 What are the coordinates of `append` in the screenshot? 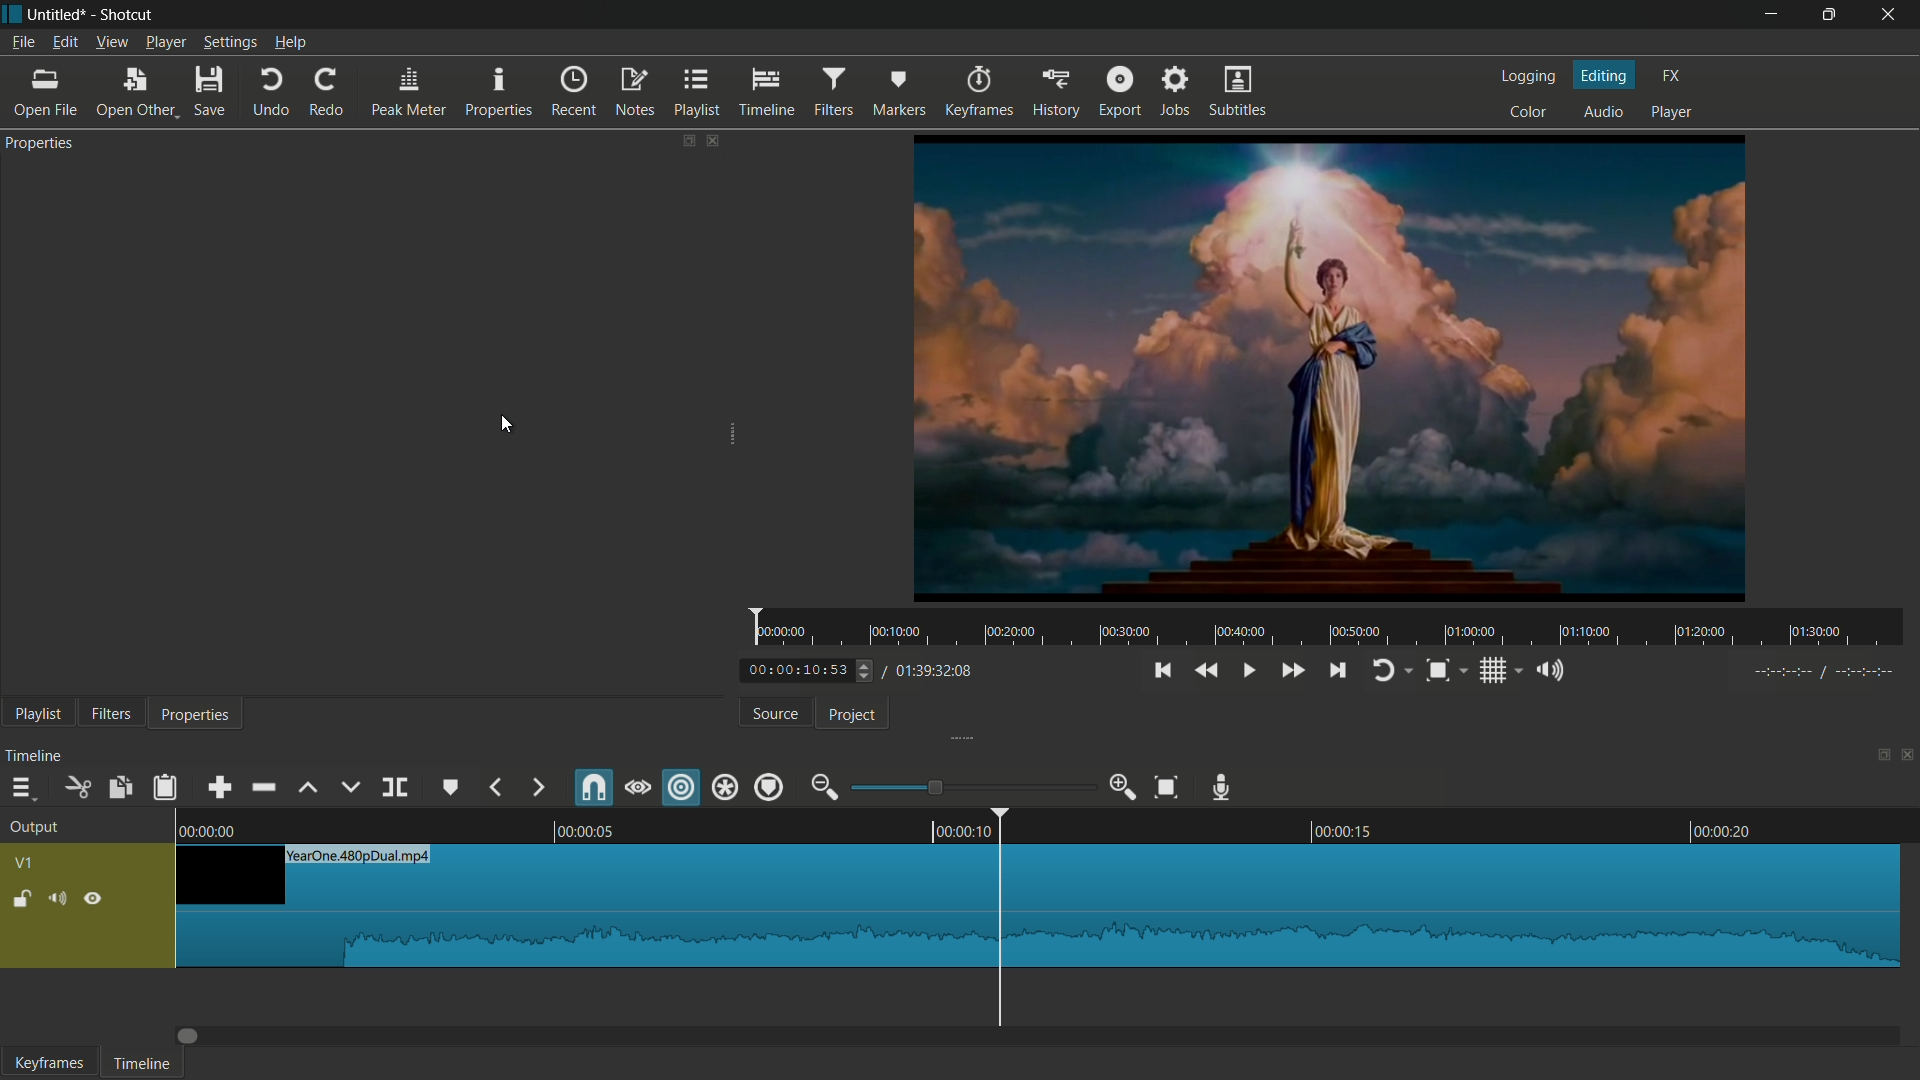 It's located at (222, 786).